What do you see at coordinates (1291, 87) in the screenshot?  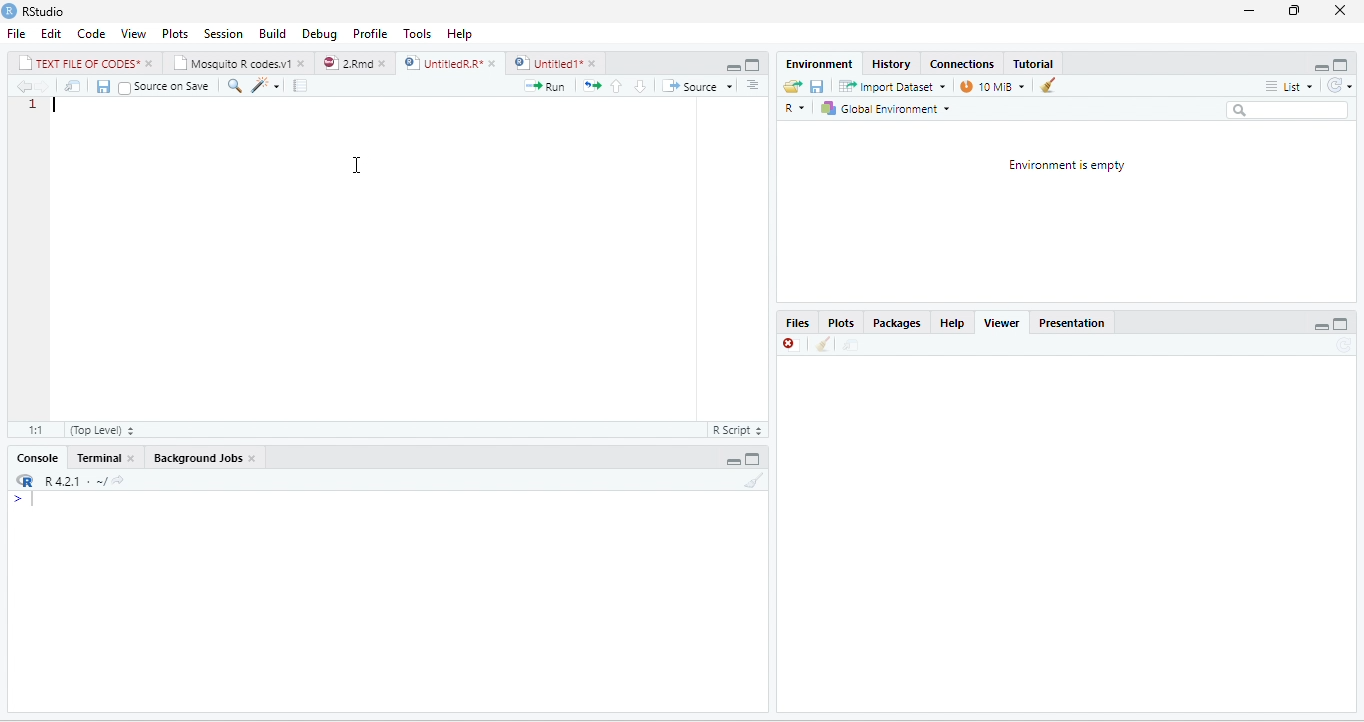 I see `list` at bounding box center [1291, 87].